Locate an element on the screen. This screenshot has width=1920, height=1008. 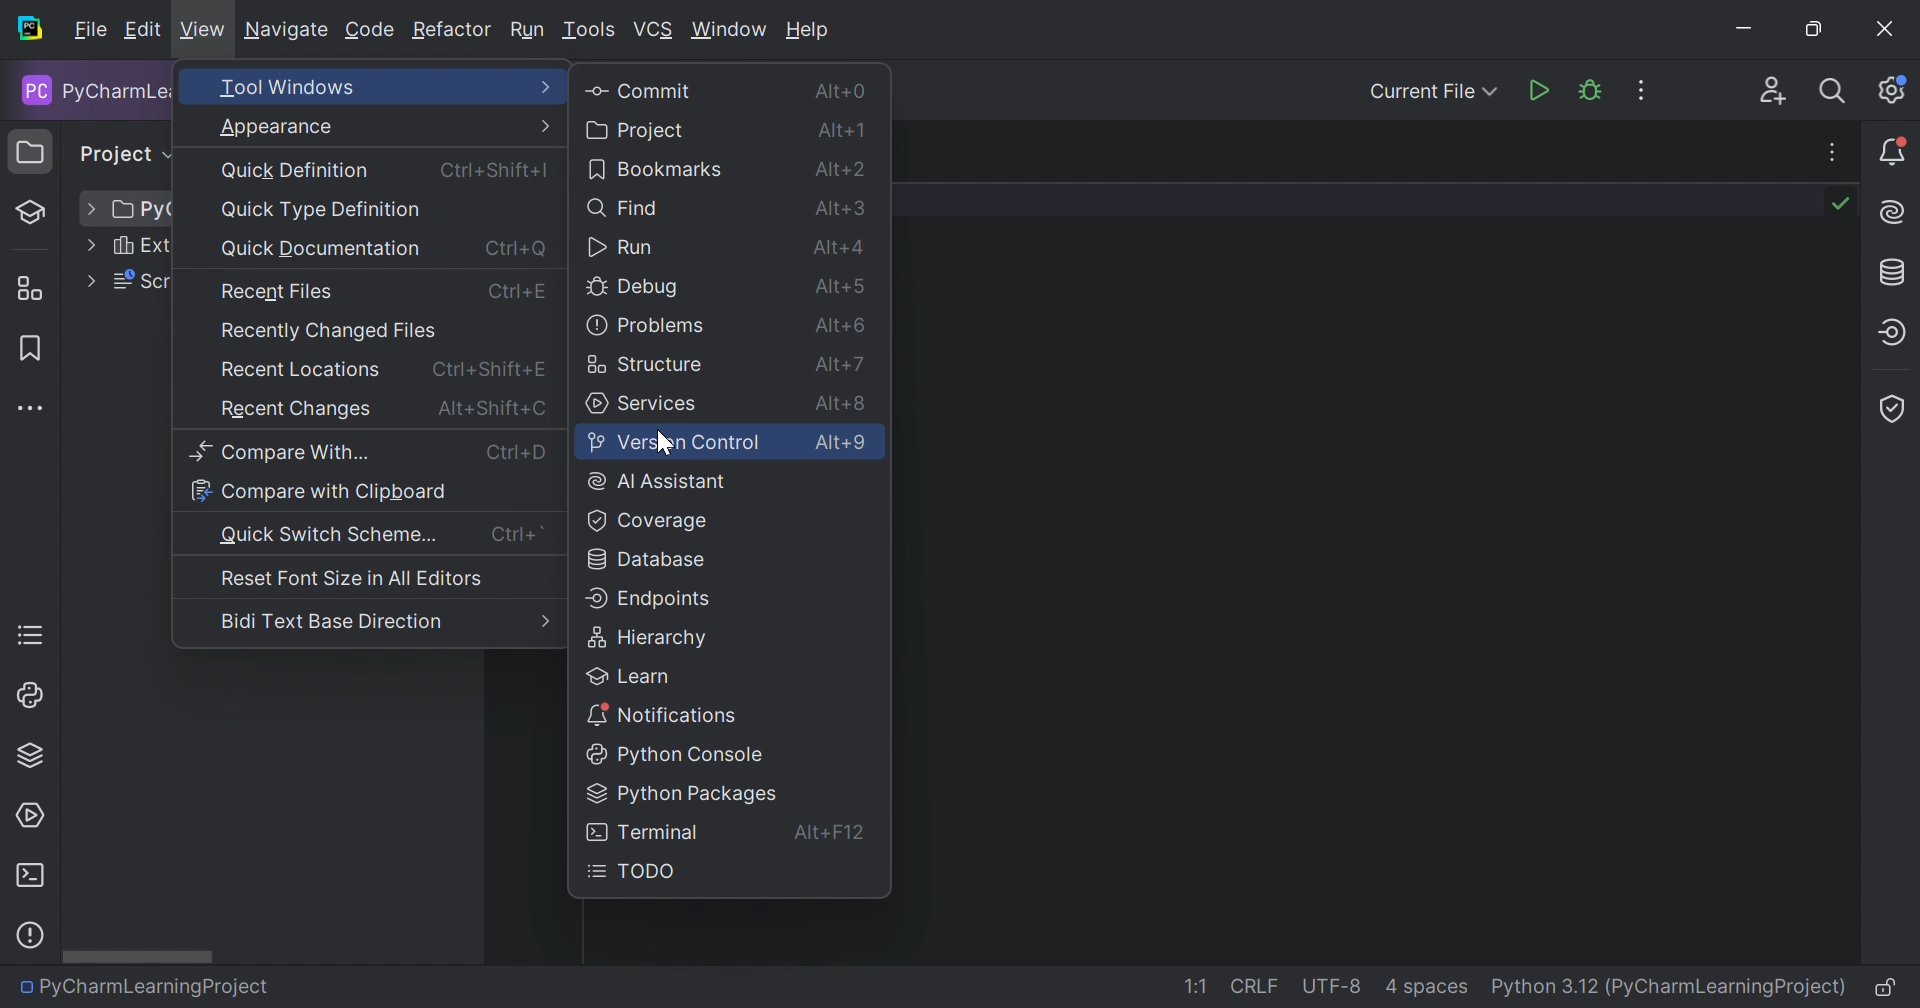
Quick Type Definition is located at coordinates (325, 210).